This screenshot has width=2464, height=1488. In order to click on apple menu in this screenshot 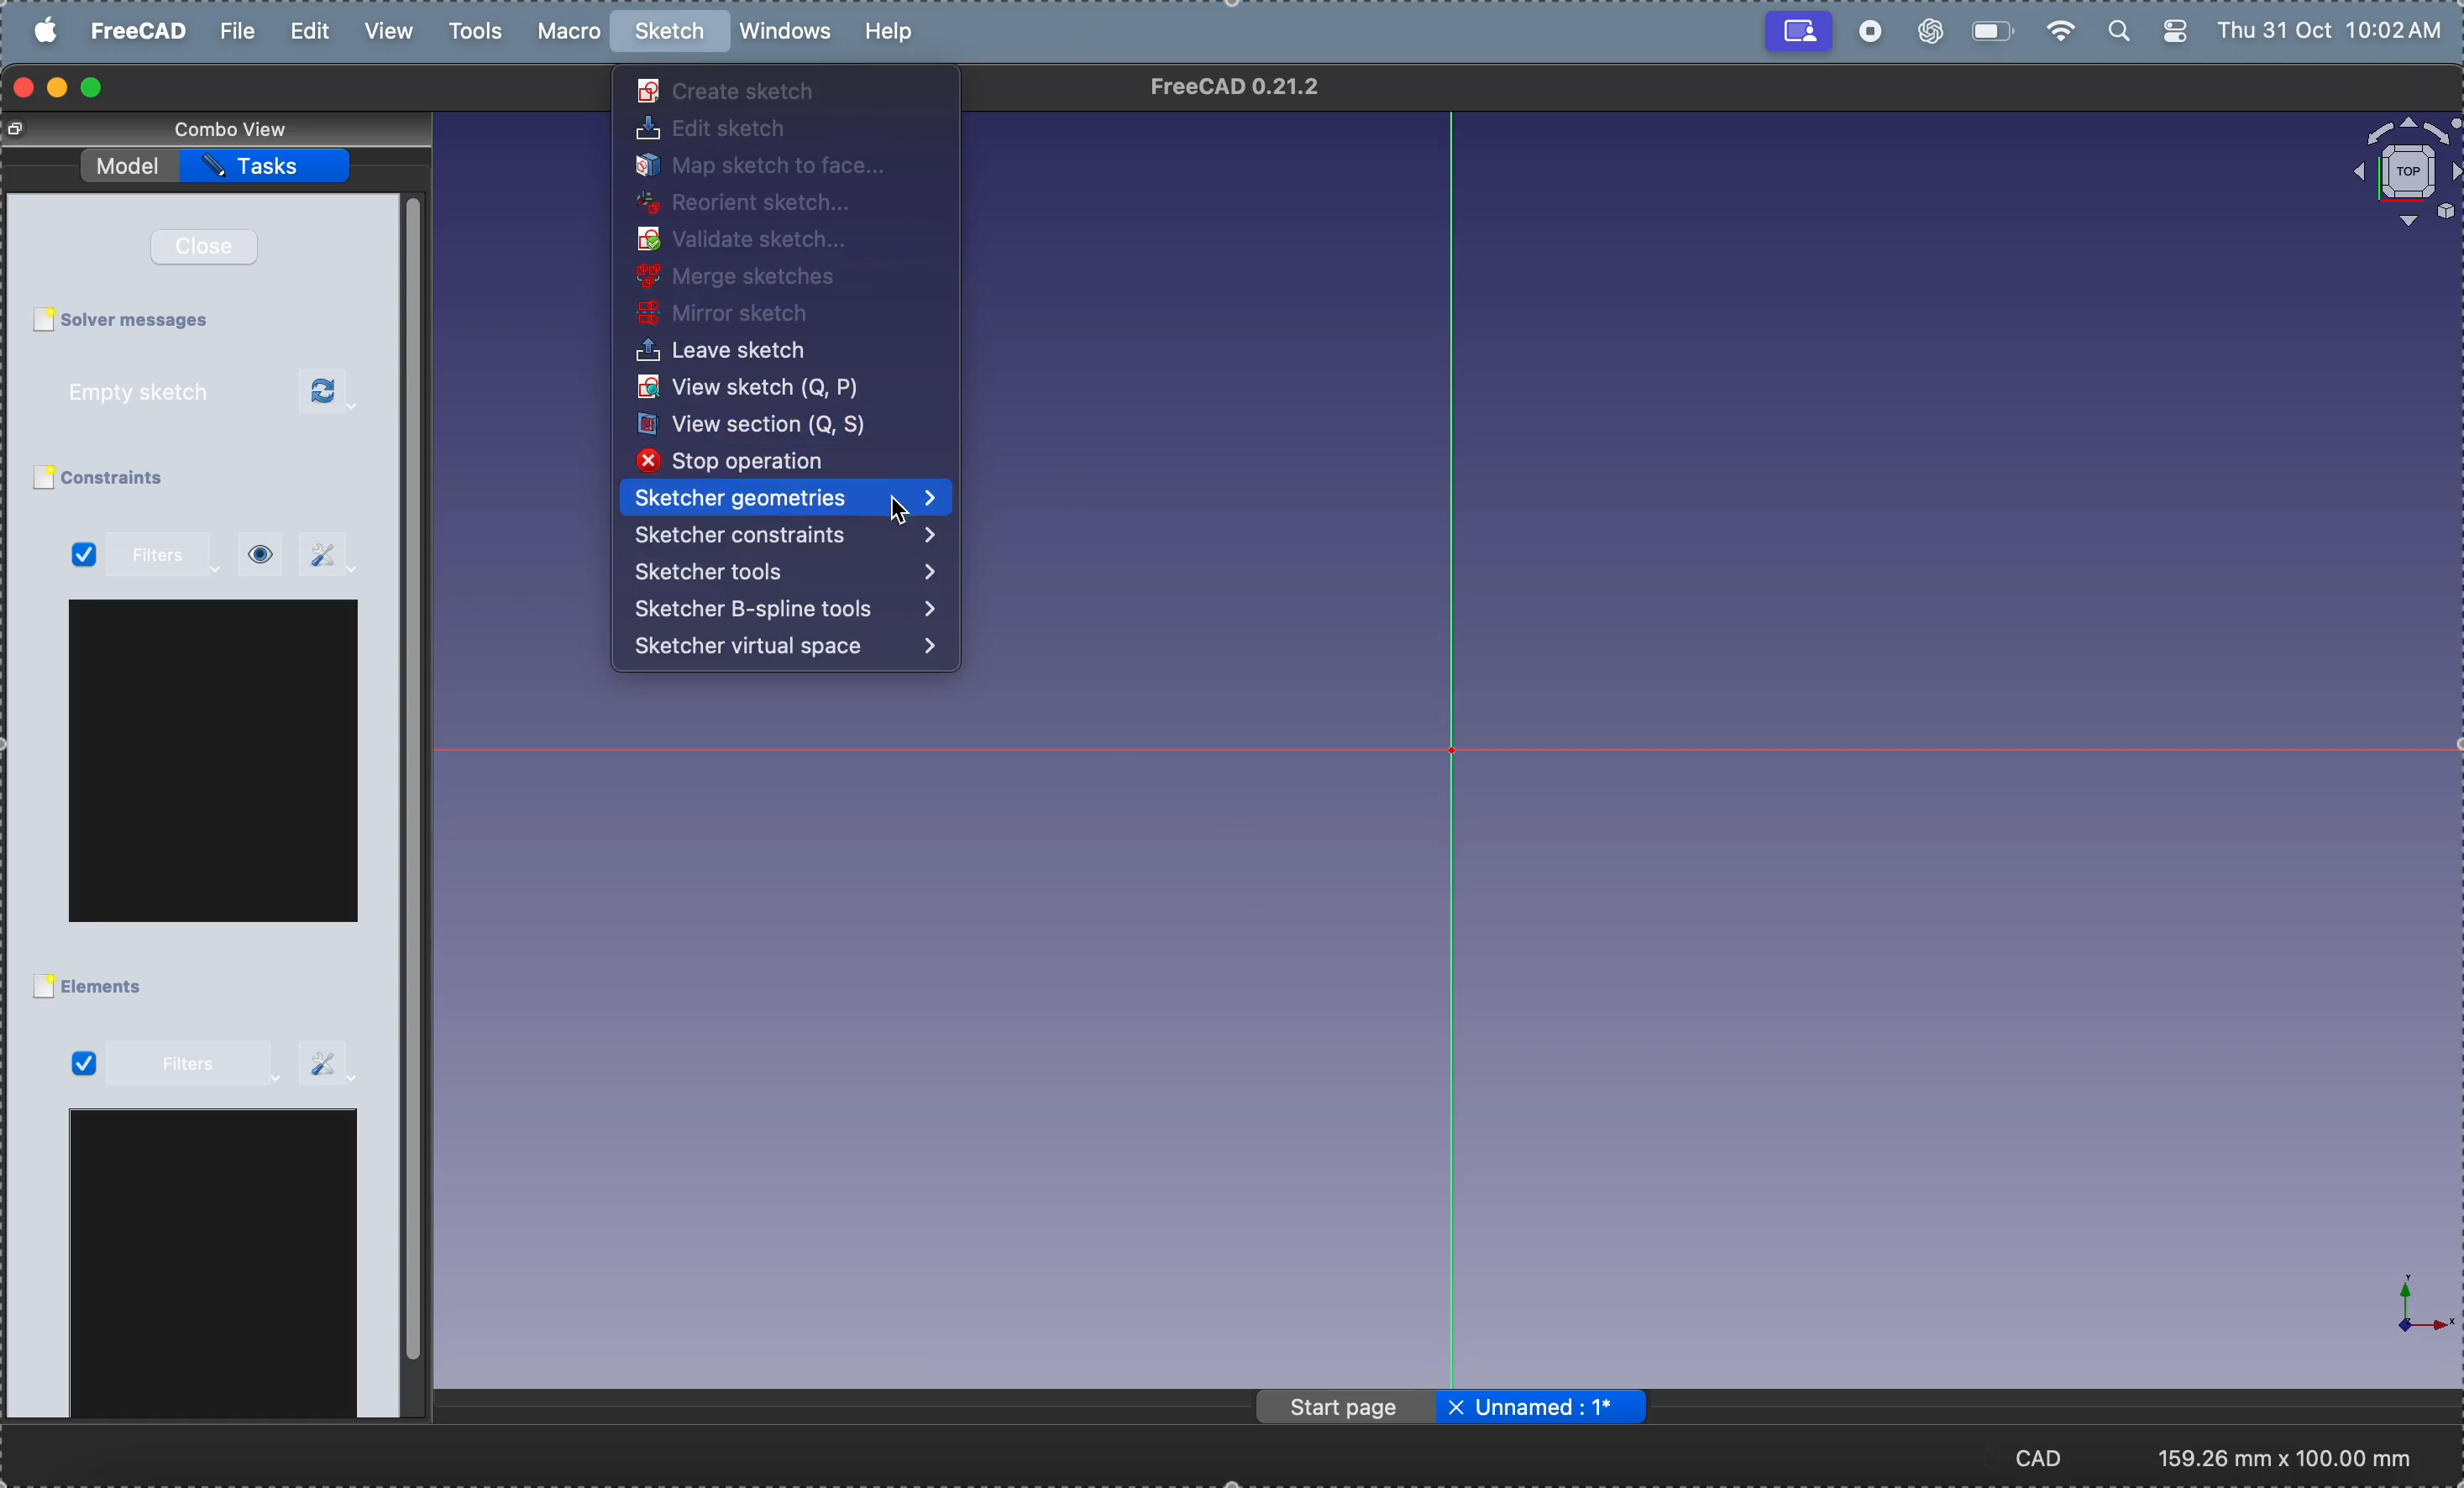, I will do `click(48, 30)`.